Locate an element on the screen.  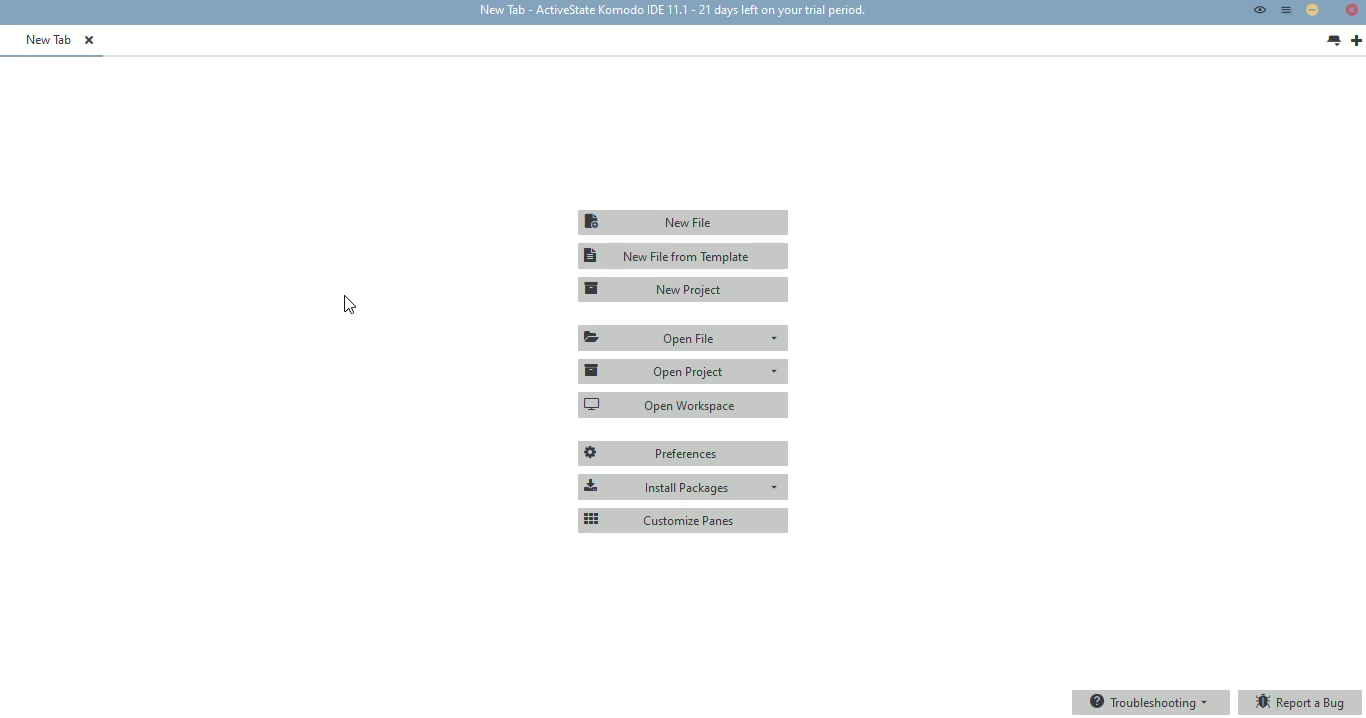
new tab is located at coordinates (50, 39).